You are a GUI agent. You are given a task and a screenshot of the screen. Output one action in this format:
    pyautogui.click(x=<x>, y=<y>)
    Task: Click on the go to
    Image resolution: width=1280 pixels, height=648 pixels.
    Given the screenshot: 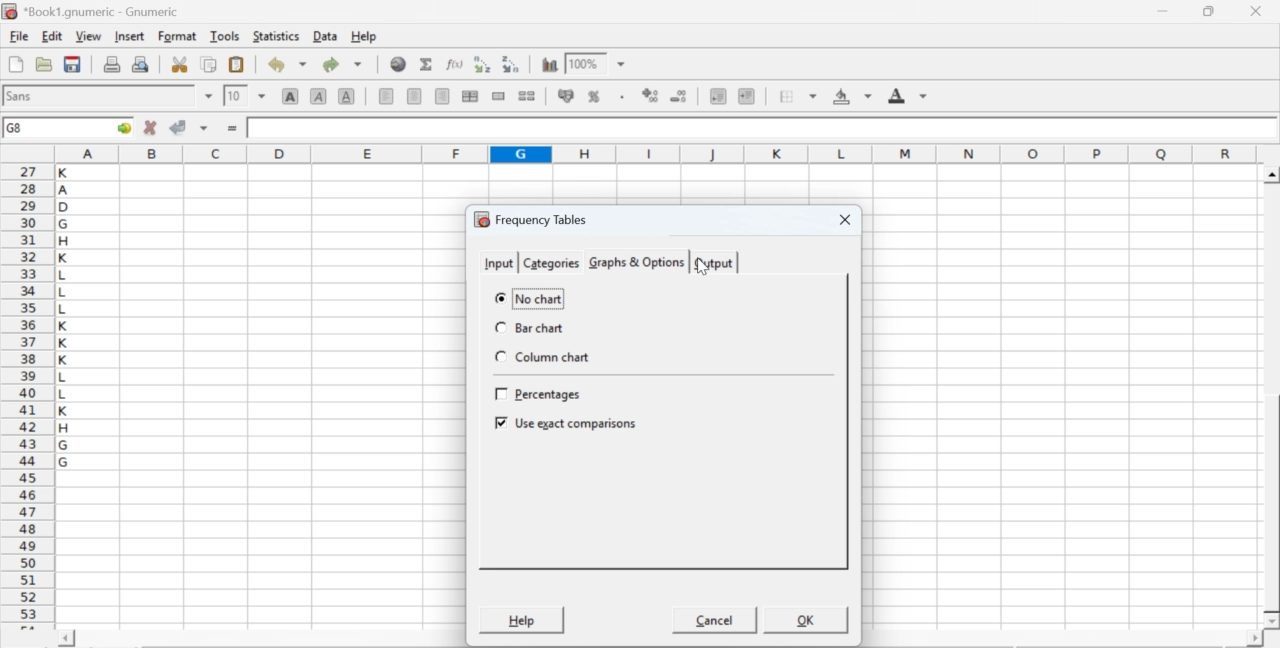 What is the action you would take?
    pyautogui.click(x=122, y=127)
    